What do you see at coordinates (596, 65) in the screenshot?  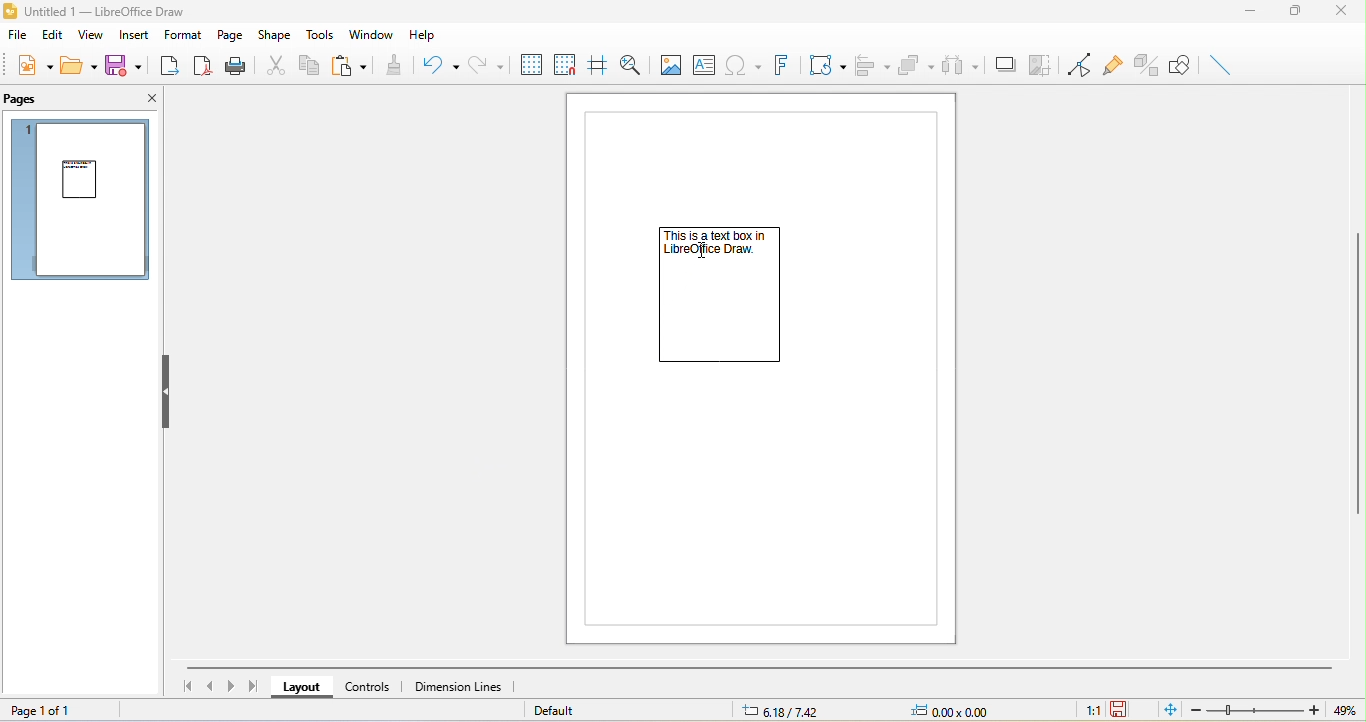 I see `helpline while moving` at bounding box center [596, 65].